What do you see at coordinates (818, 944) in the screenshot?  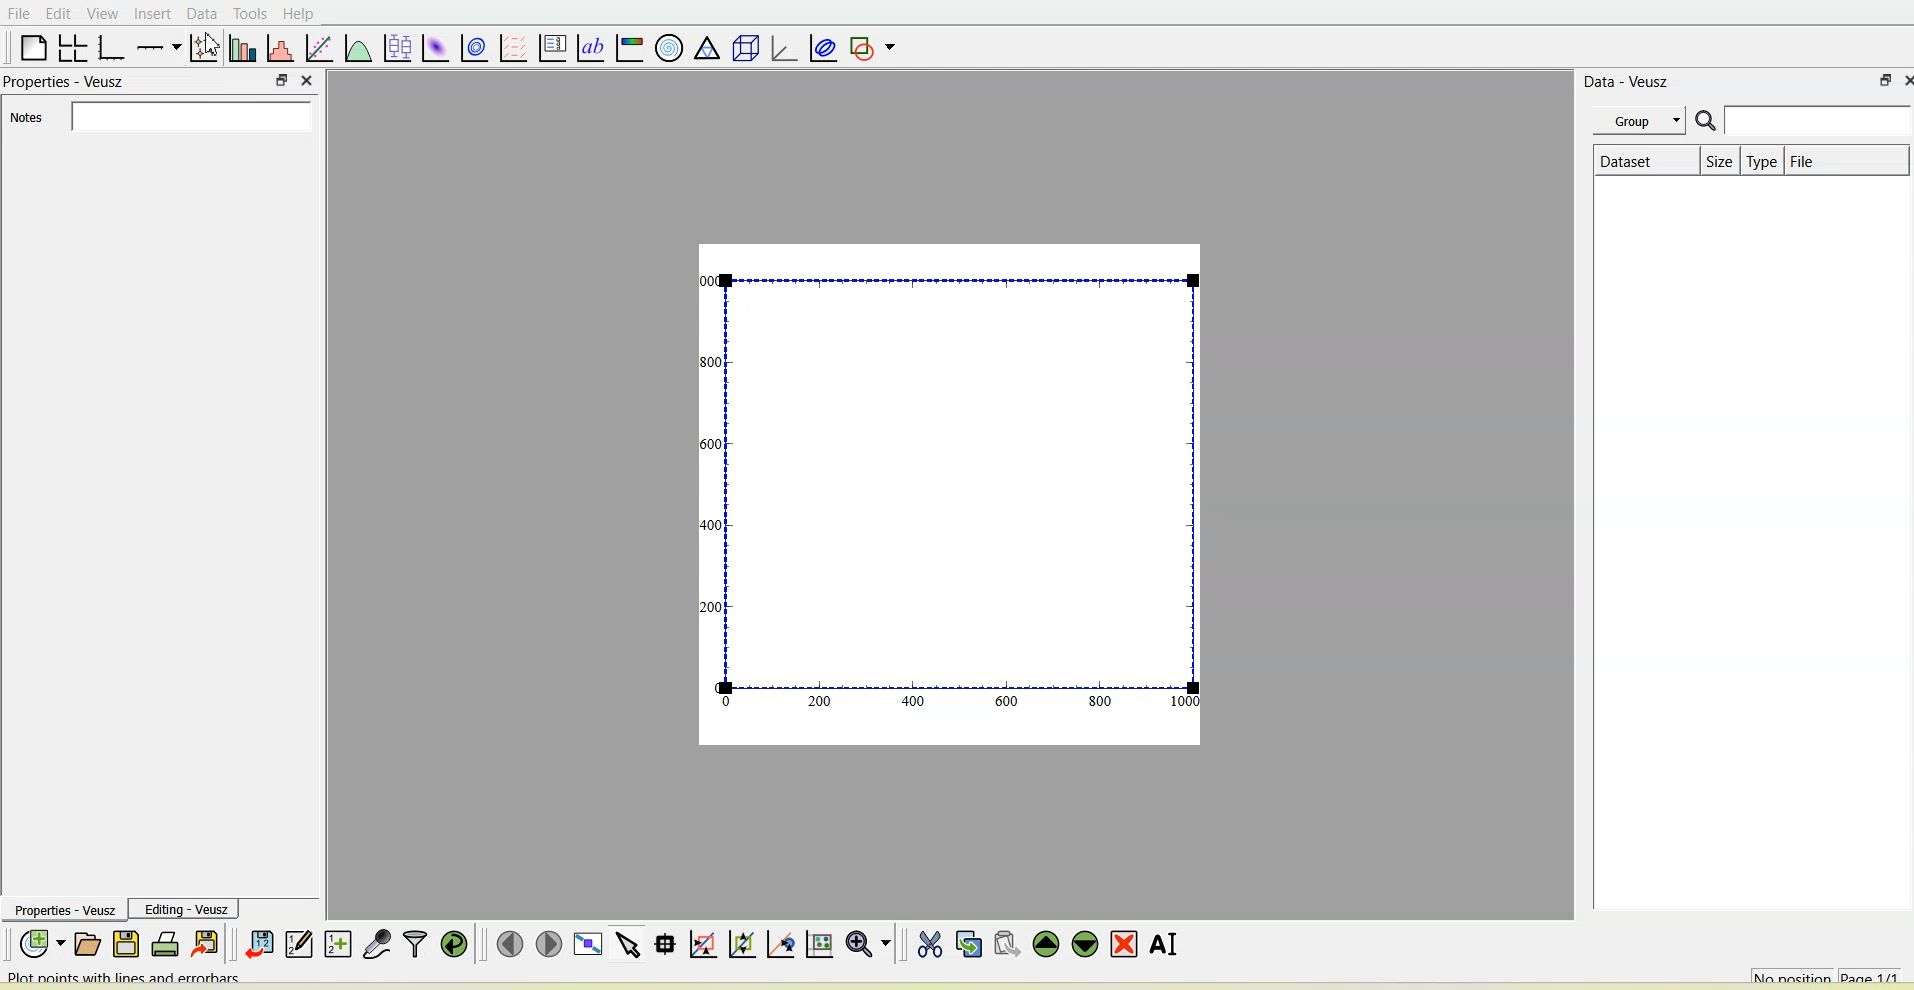 I see `Click to reset graph axes` at bounding box center [818, 944].